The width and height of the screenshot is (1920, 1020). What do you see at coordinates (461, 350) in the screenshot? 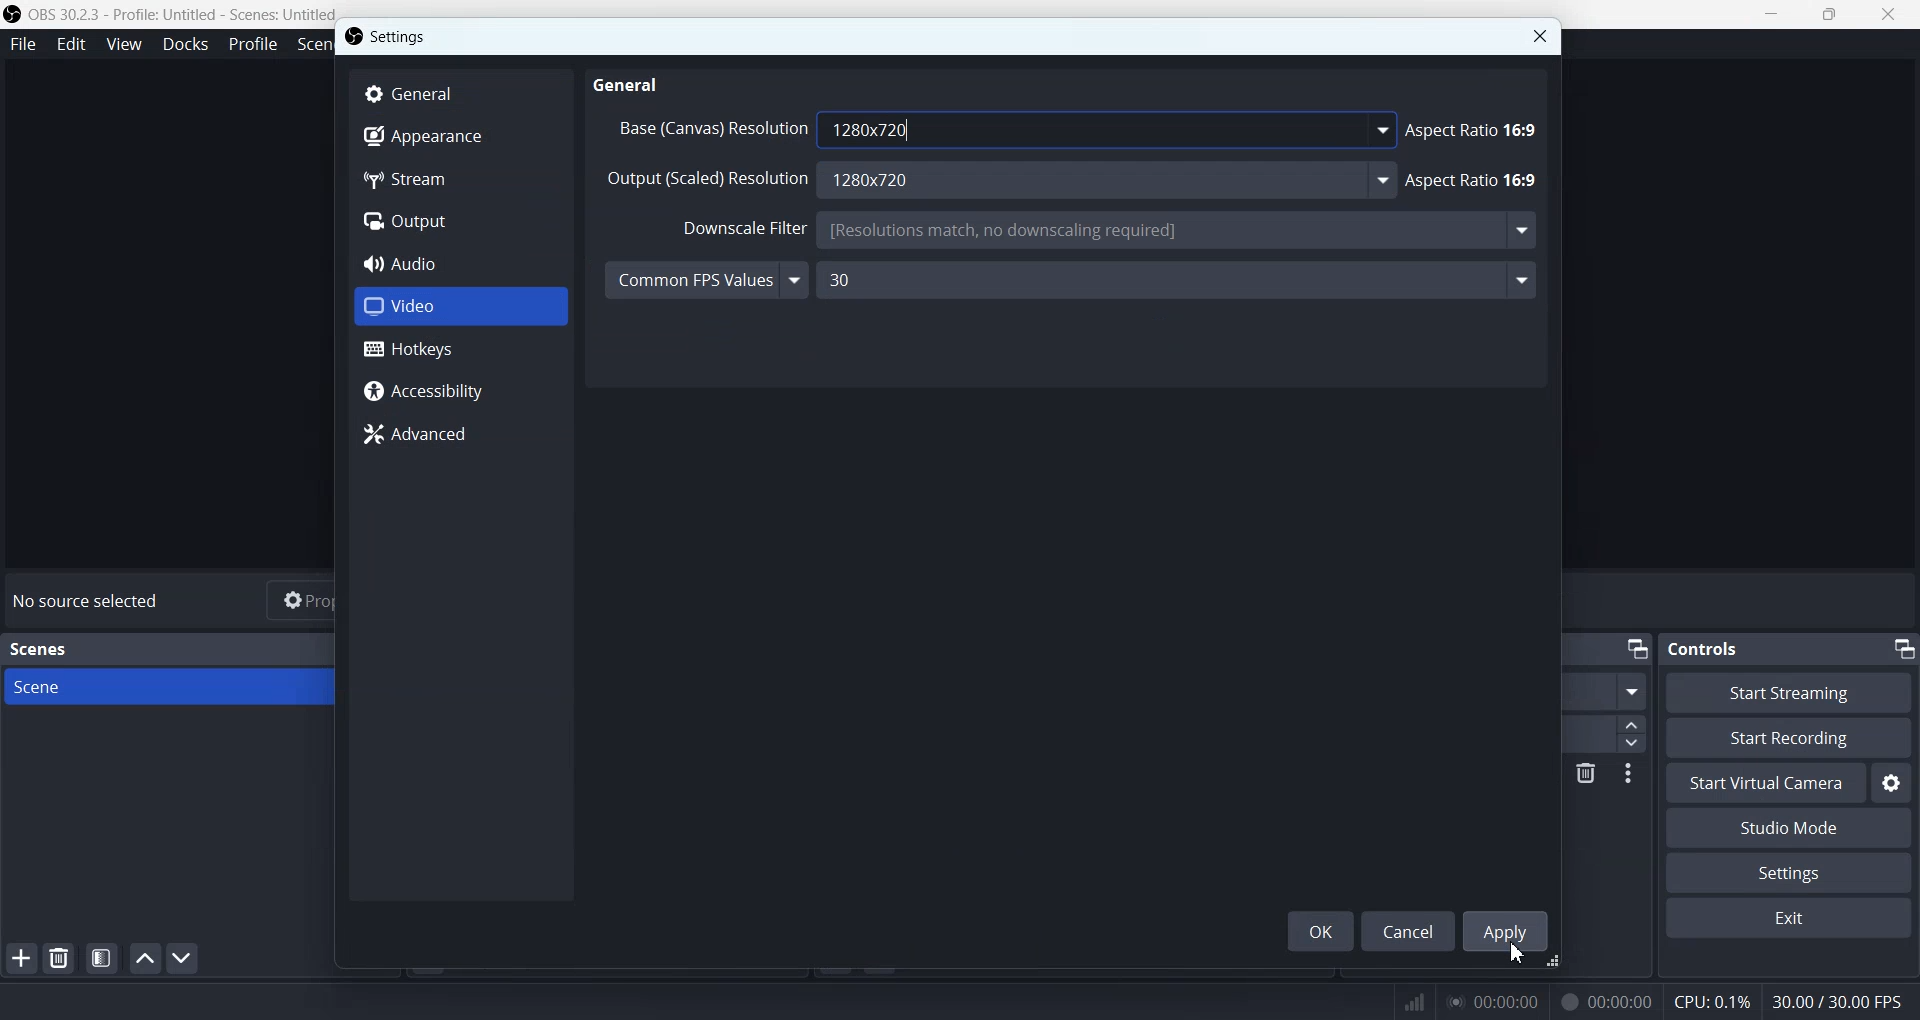
I see `Hotkeys` at bounding box center [461, 350].